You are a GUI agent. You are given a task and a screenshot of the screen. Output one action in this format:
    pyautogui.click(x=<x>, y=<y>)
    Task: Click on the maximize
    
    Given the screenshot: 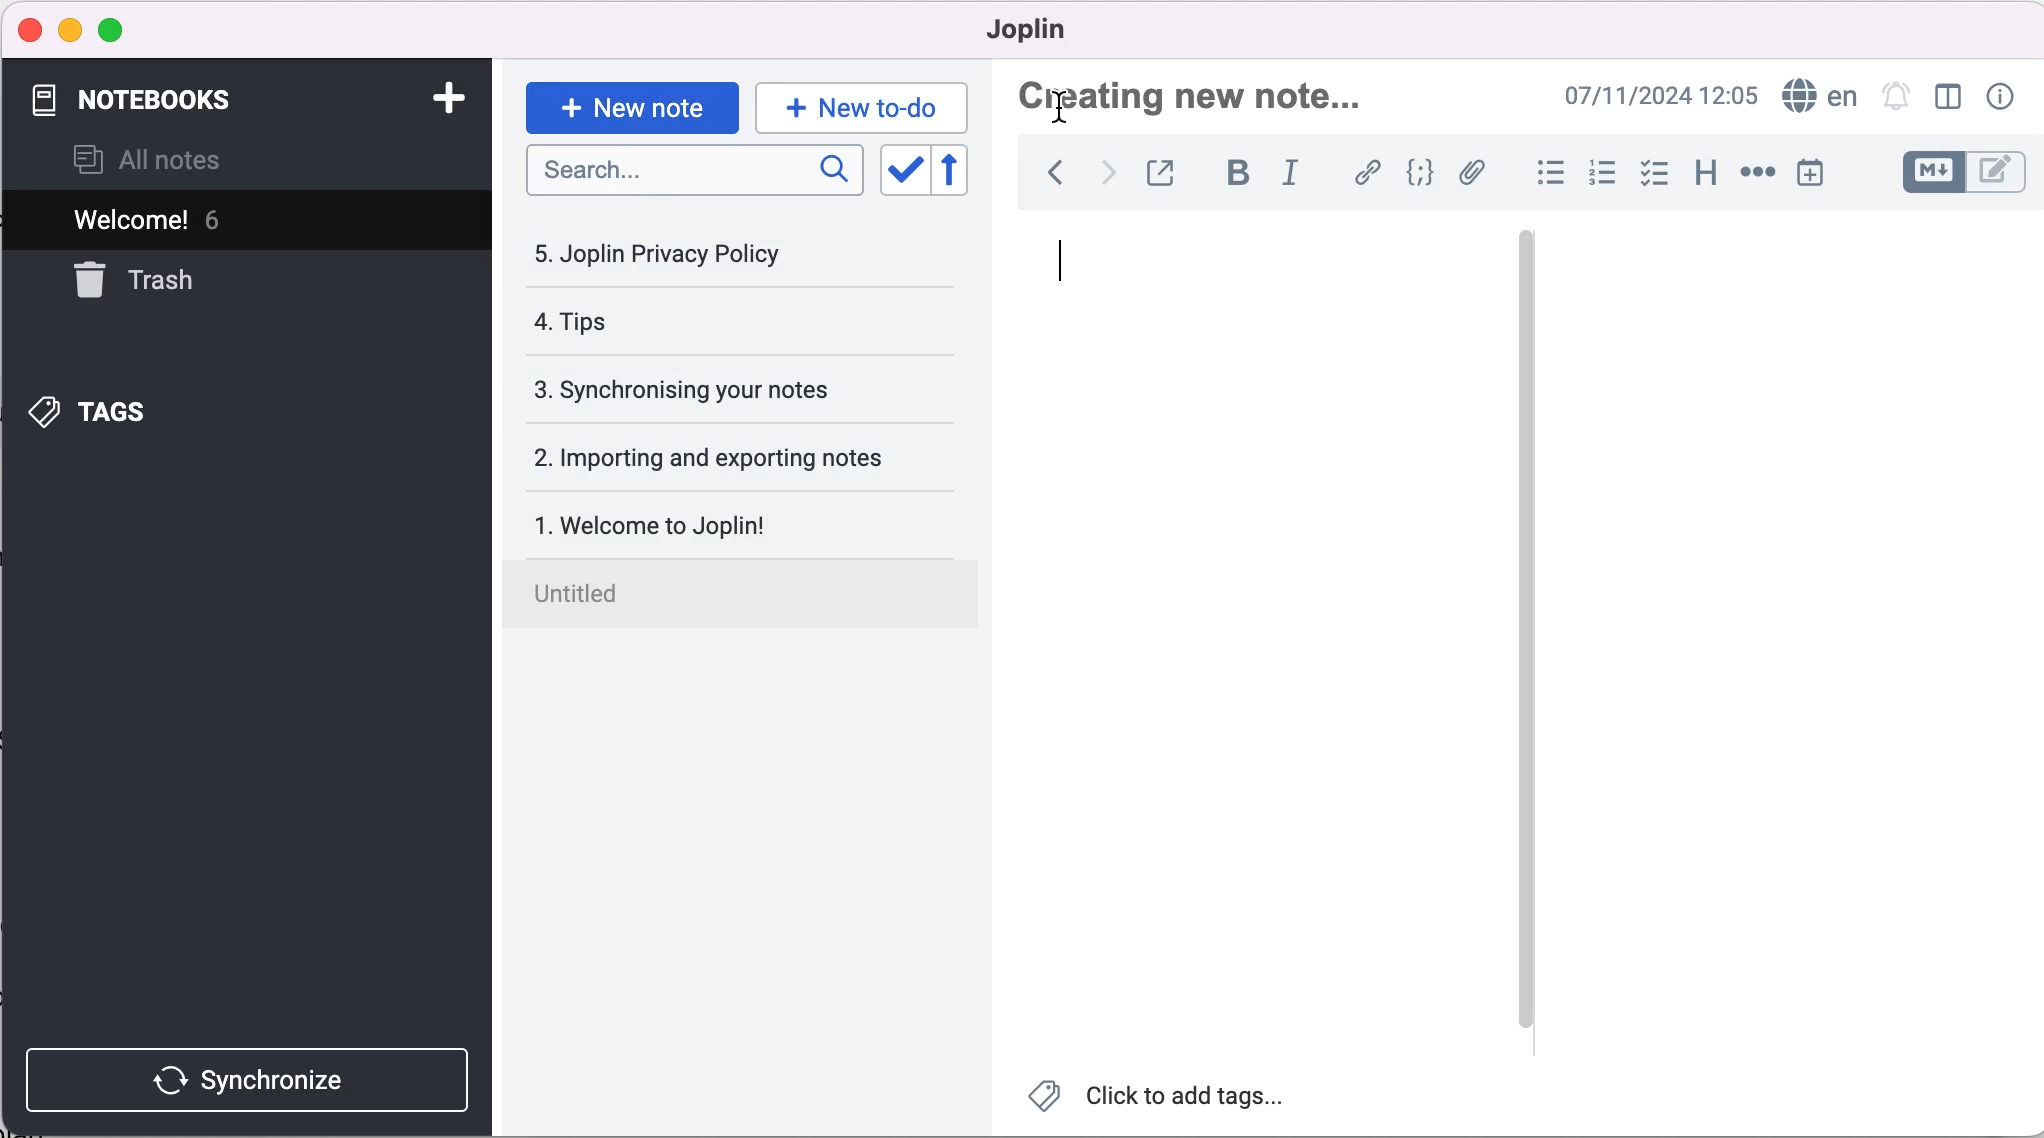 What is the action you would take?
    pyautogui.click(x=116, y=29)
    